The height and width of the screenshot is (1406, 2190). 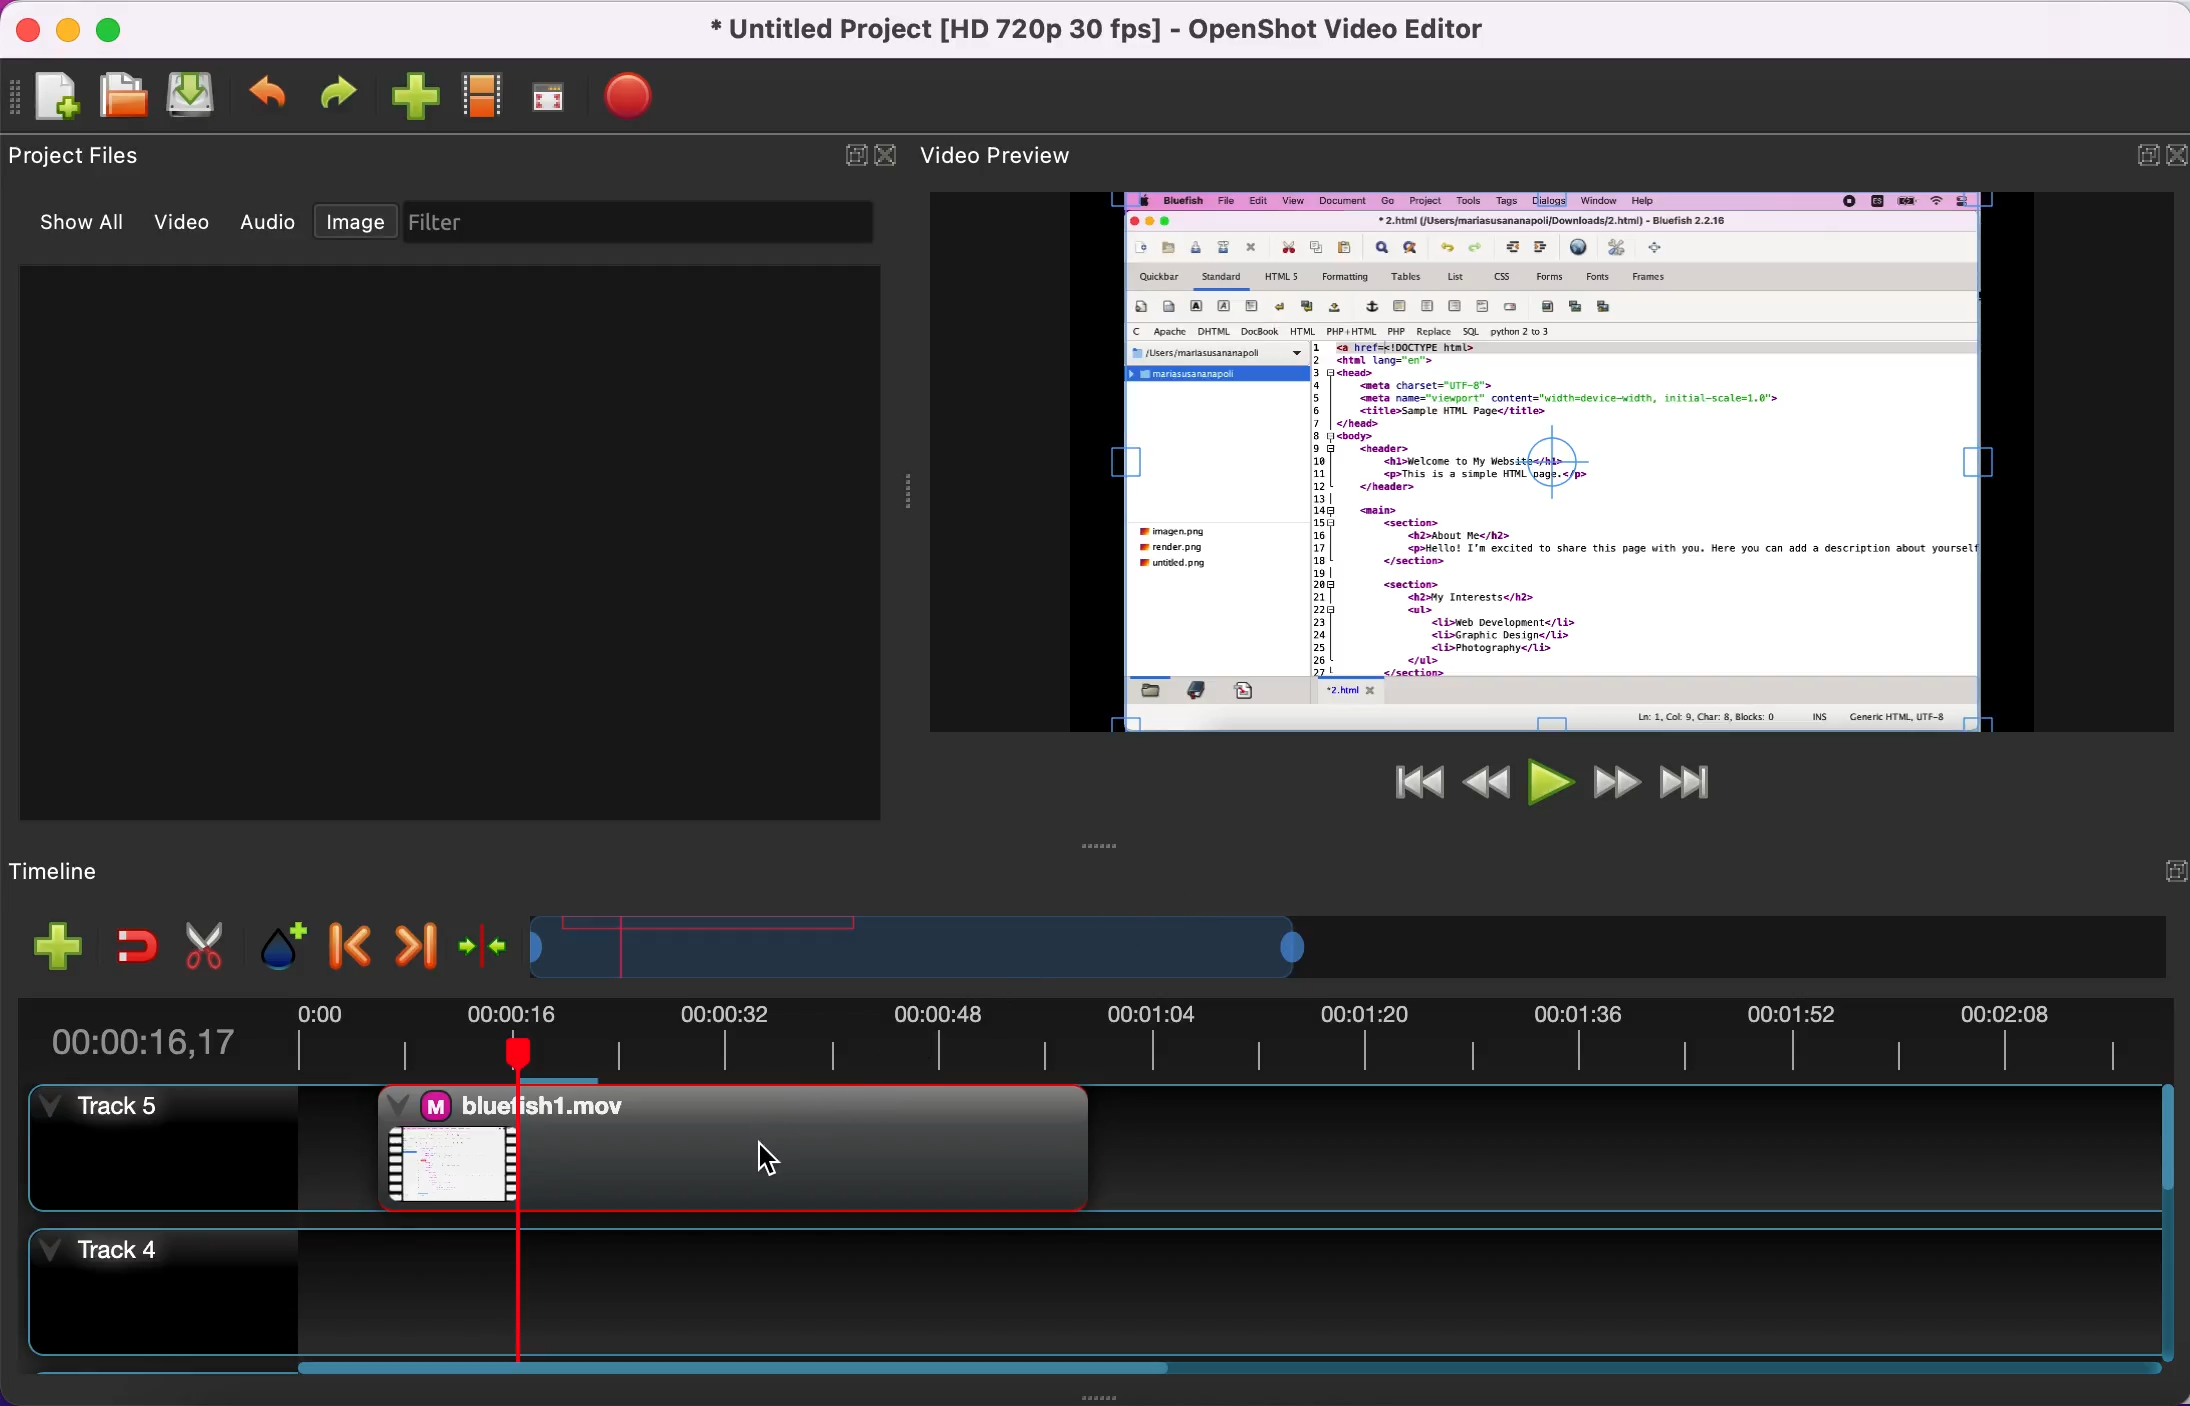 I want to click on filter, so click(x=646, y=223).